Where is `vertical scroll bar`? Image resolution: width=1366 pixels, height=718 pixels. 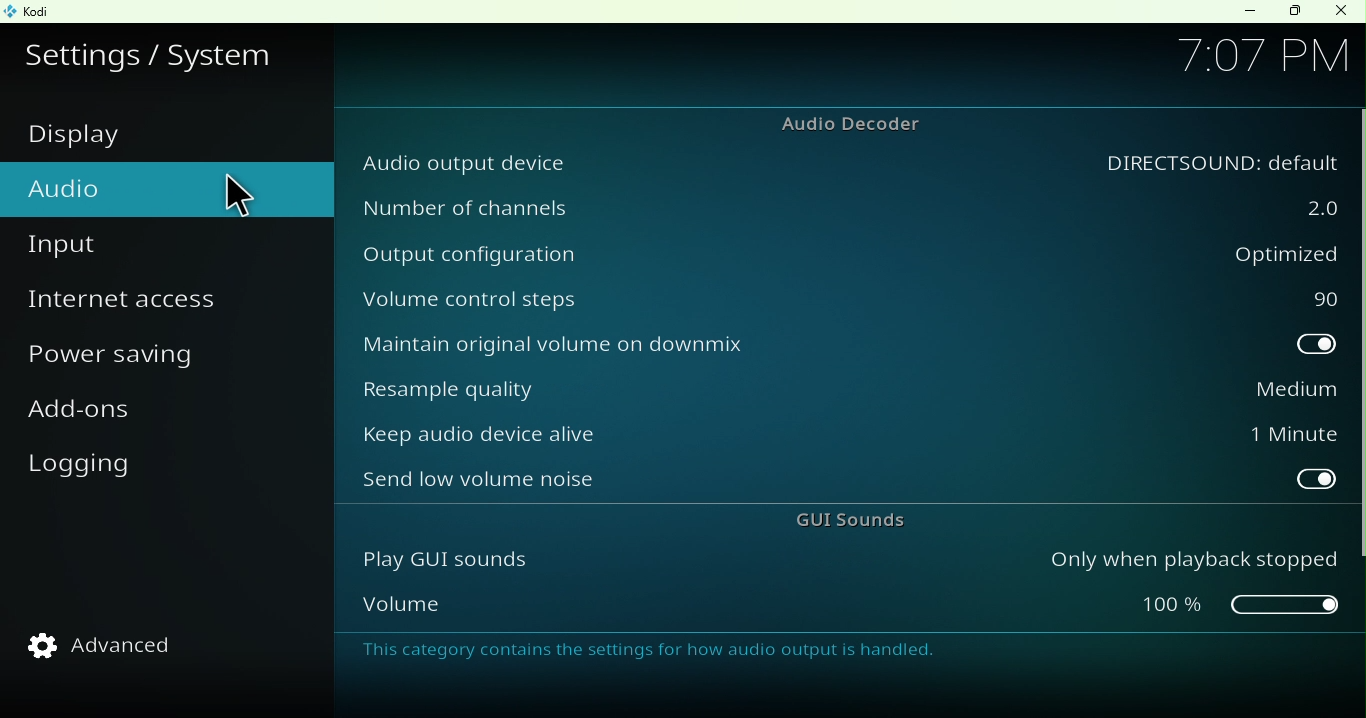
vertical scroll bar is located at coordinates (1357, 335).